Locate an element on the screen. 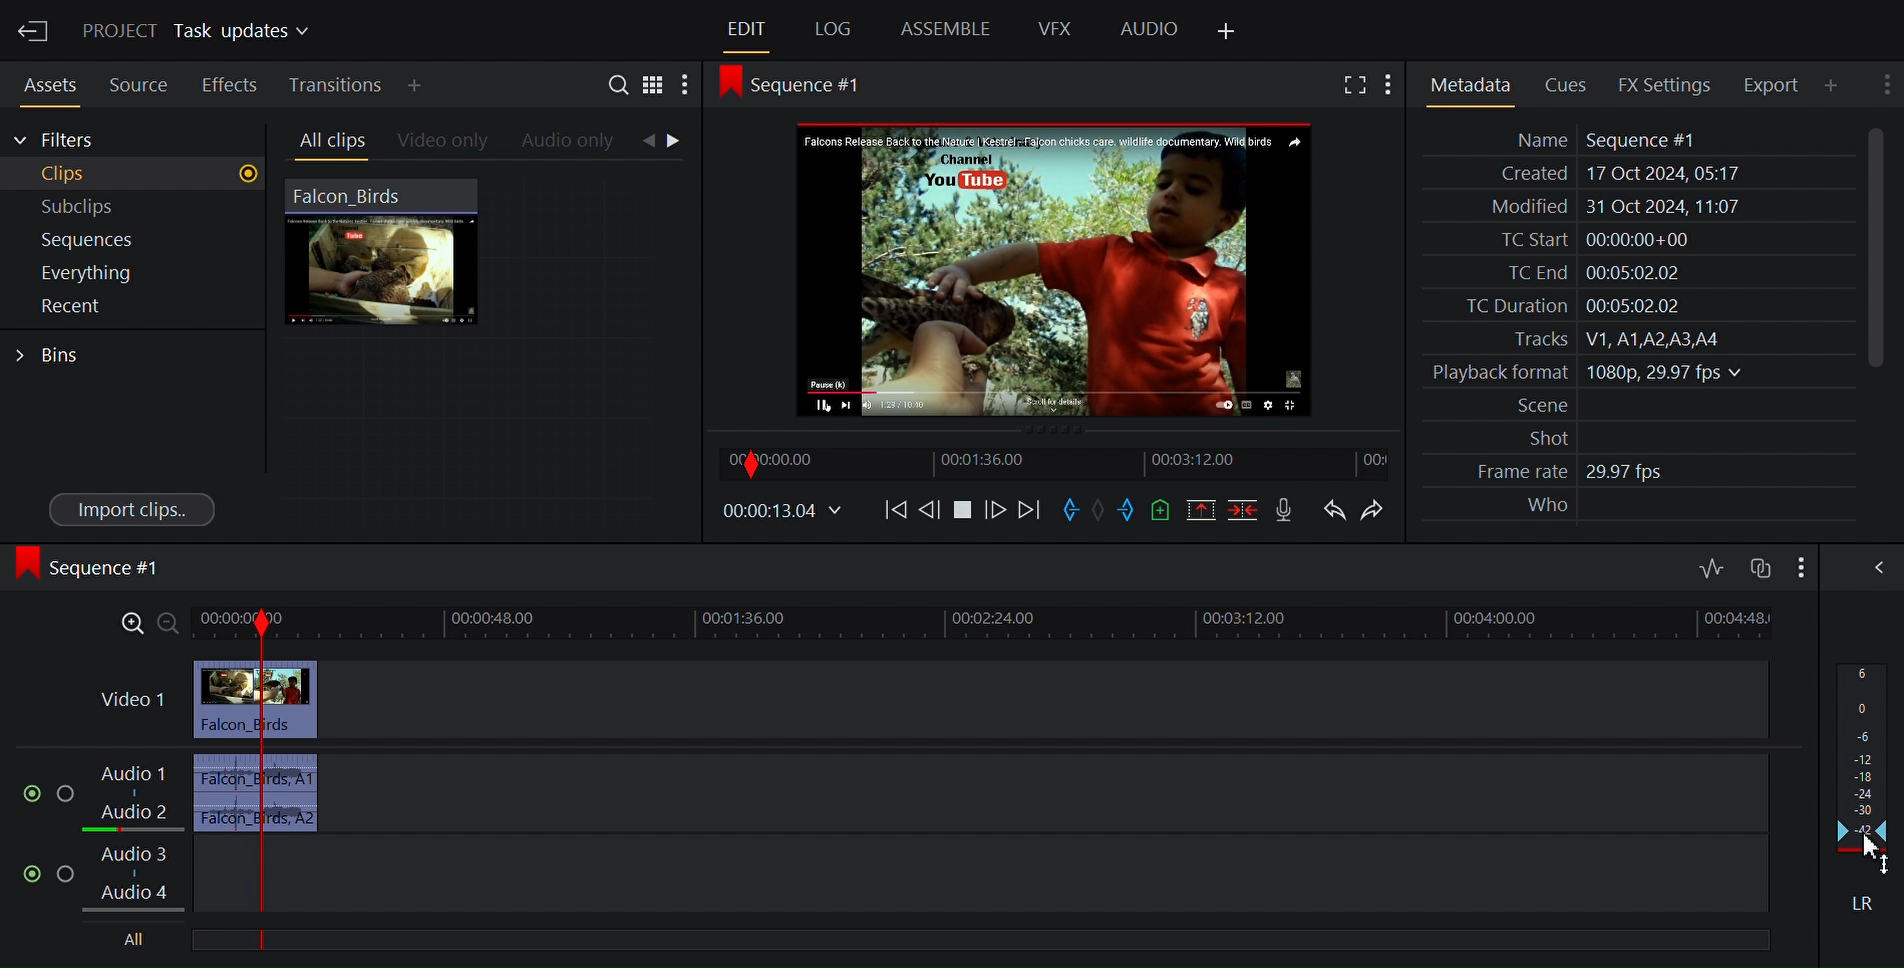  Timeline Indicator is located at coordinates (216, 778).